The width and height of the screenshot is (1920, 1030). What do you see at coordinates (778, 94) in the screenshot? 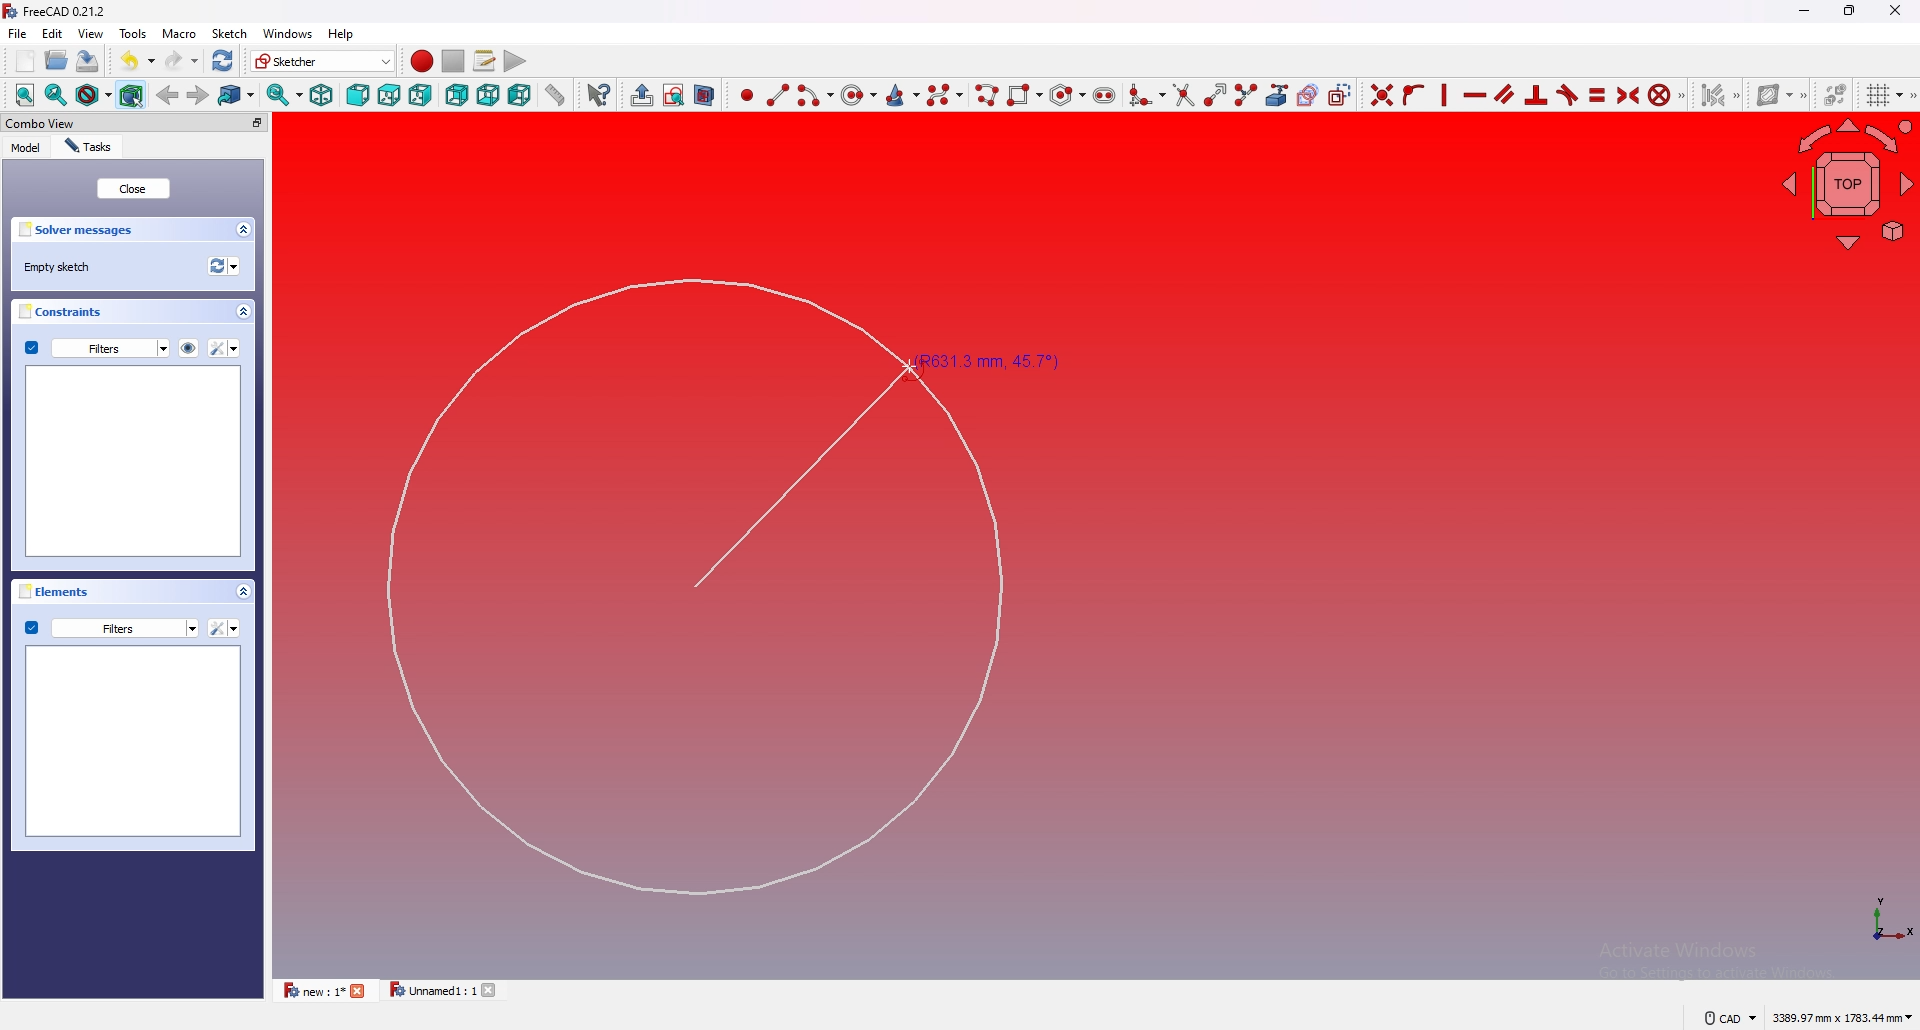
I see `create line` at bounding box center [778, 94].